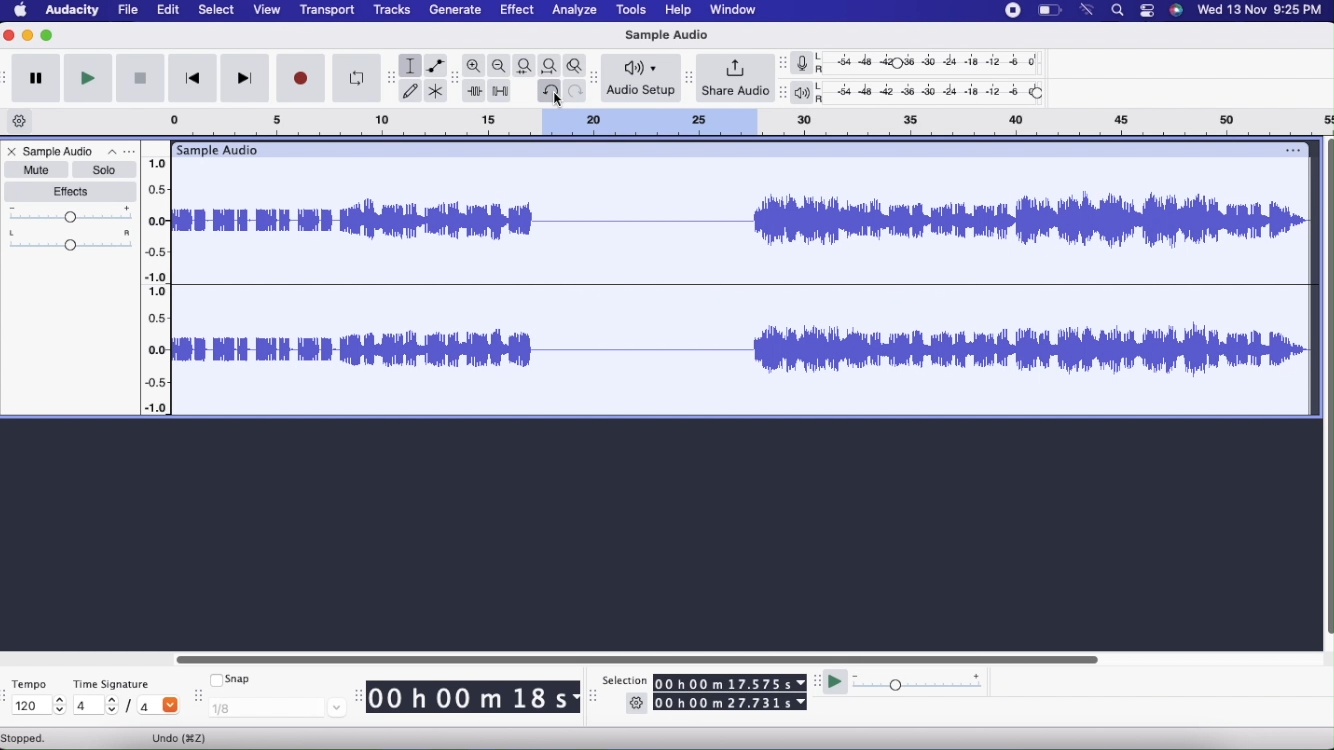 The width and height of the screenshot is (1334, 750). I want to click on 00 h 00 m 27.131 s, so click(732, 704).